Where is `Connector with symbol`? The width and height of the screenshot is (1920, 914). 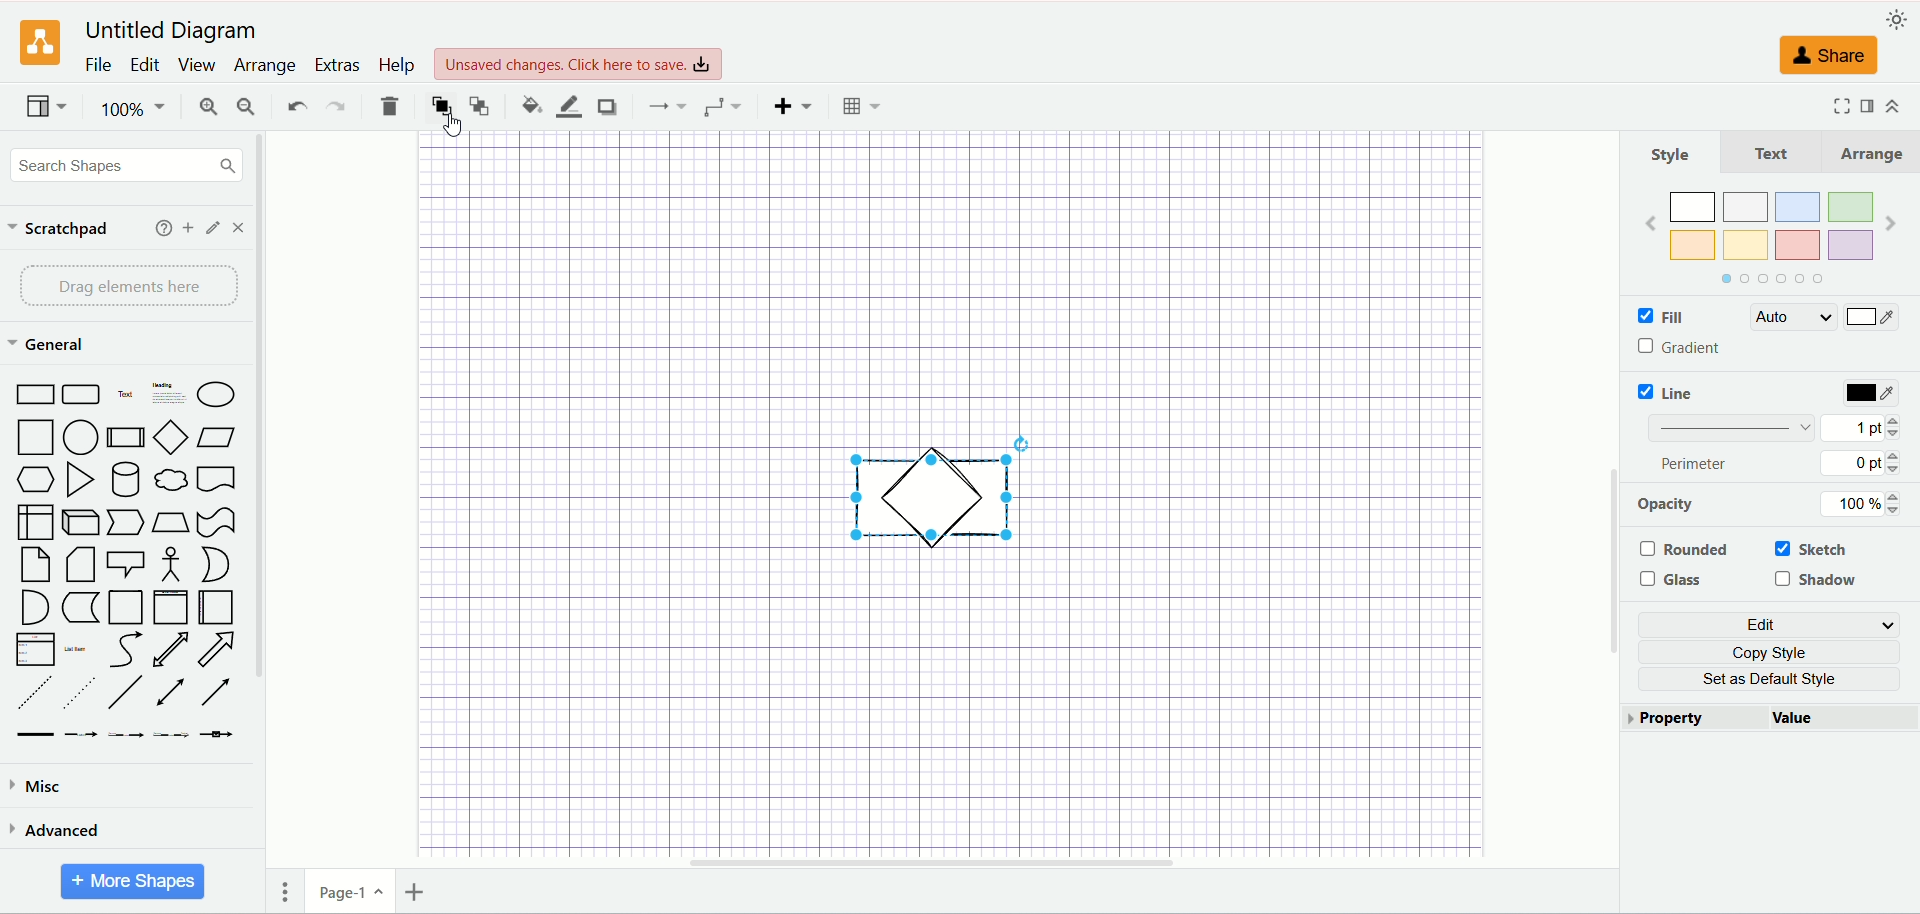
Connector with symbol is located at coordinates (215, 738).